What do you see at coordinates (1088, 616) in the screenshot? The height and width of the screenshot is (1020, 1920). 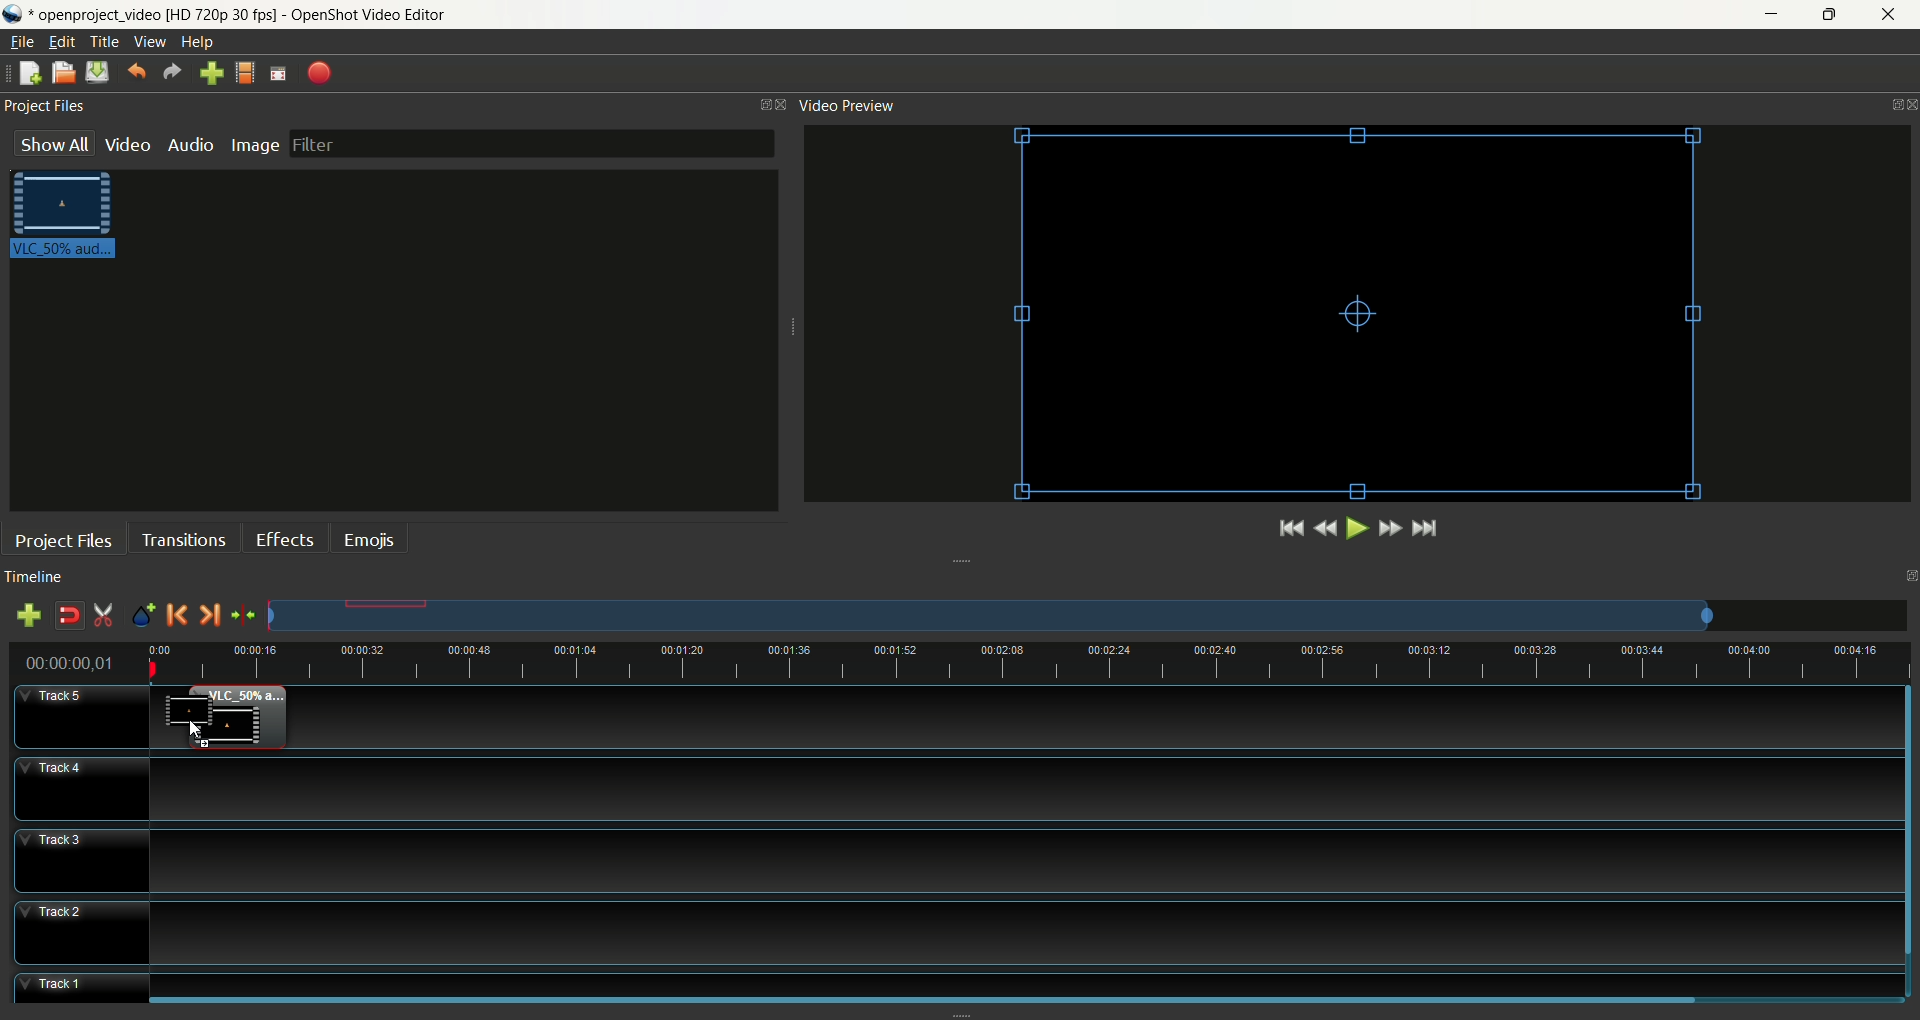 I see `zoom factor` at bounding box center [1088, 616].